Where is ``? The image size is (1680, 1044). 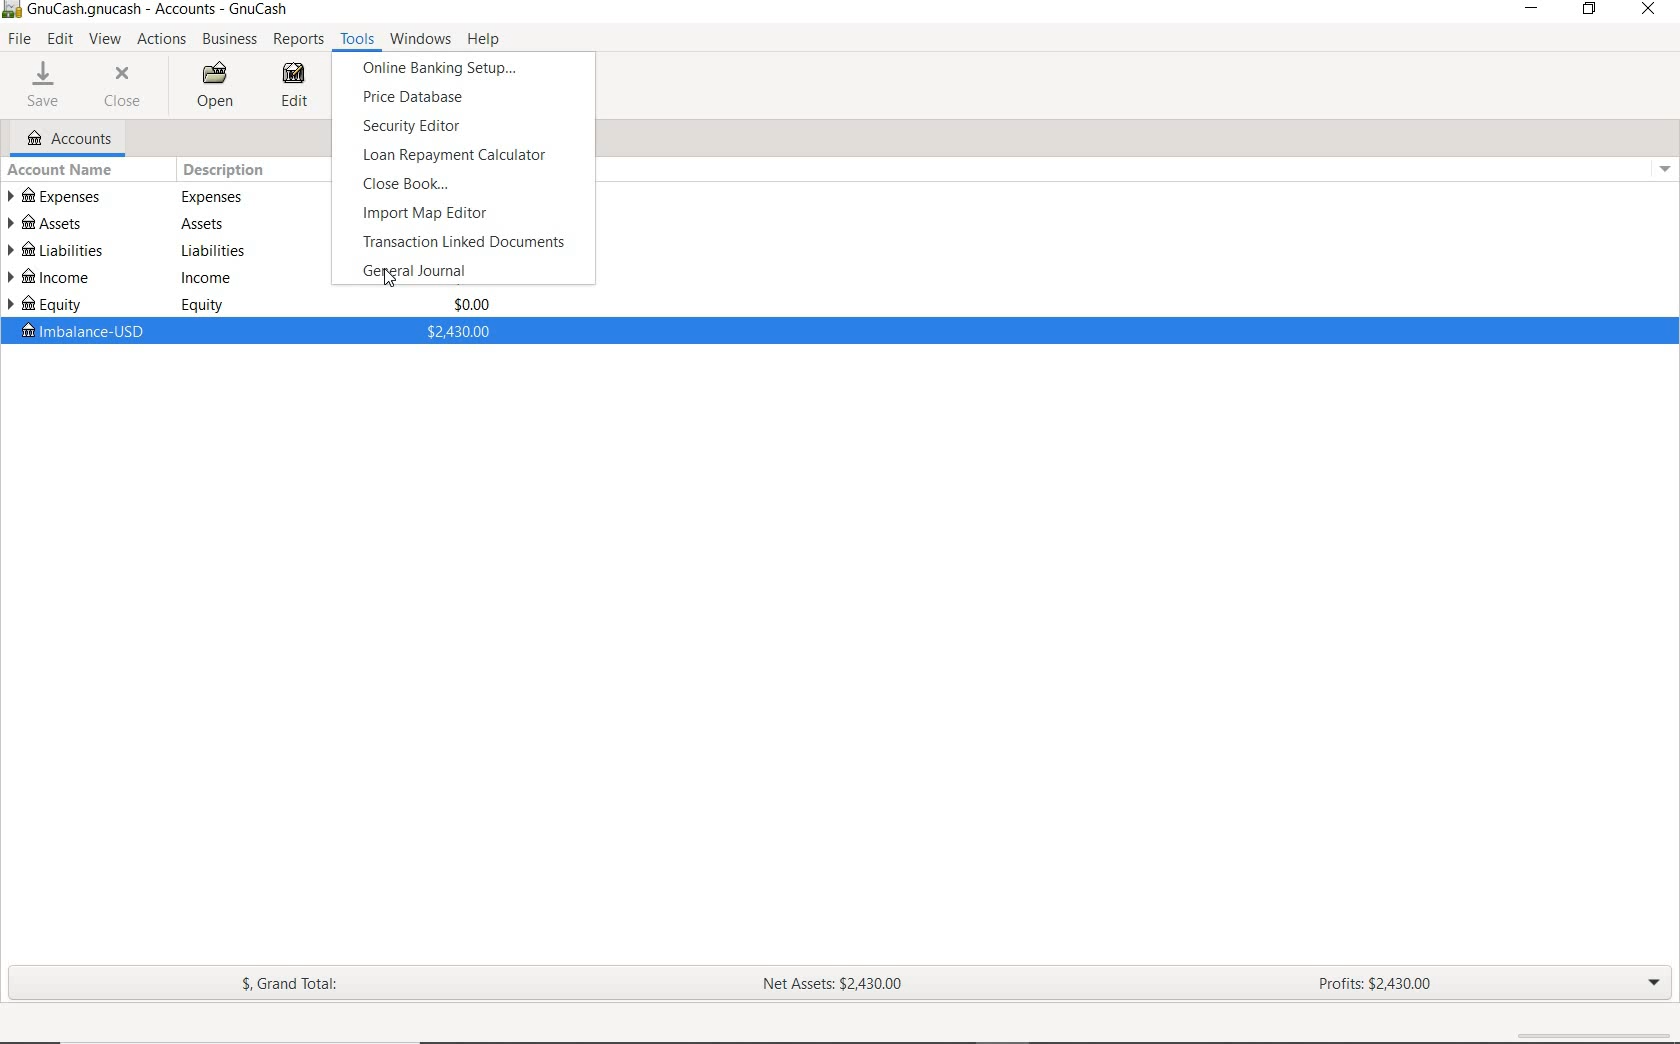  is located at coordinates (212, 197).